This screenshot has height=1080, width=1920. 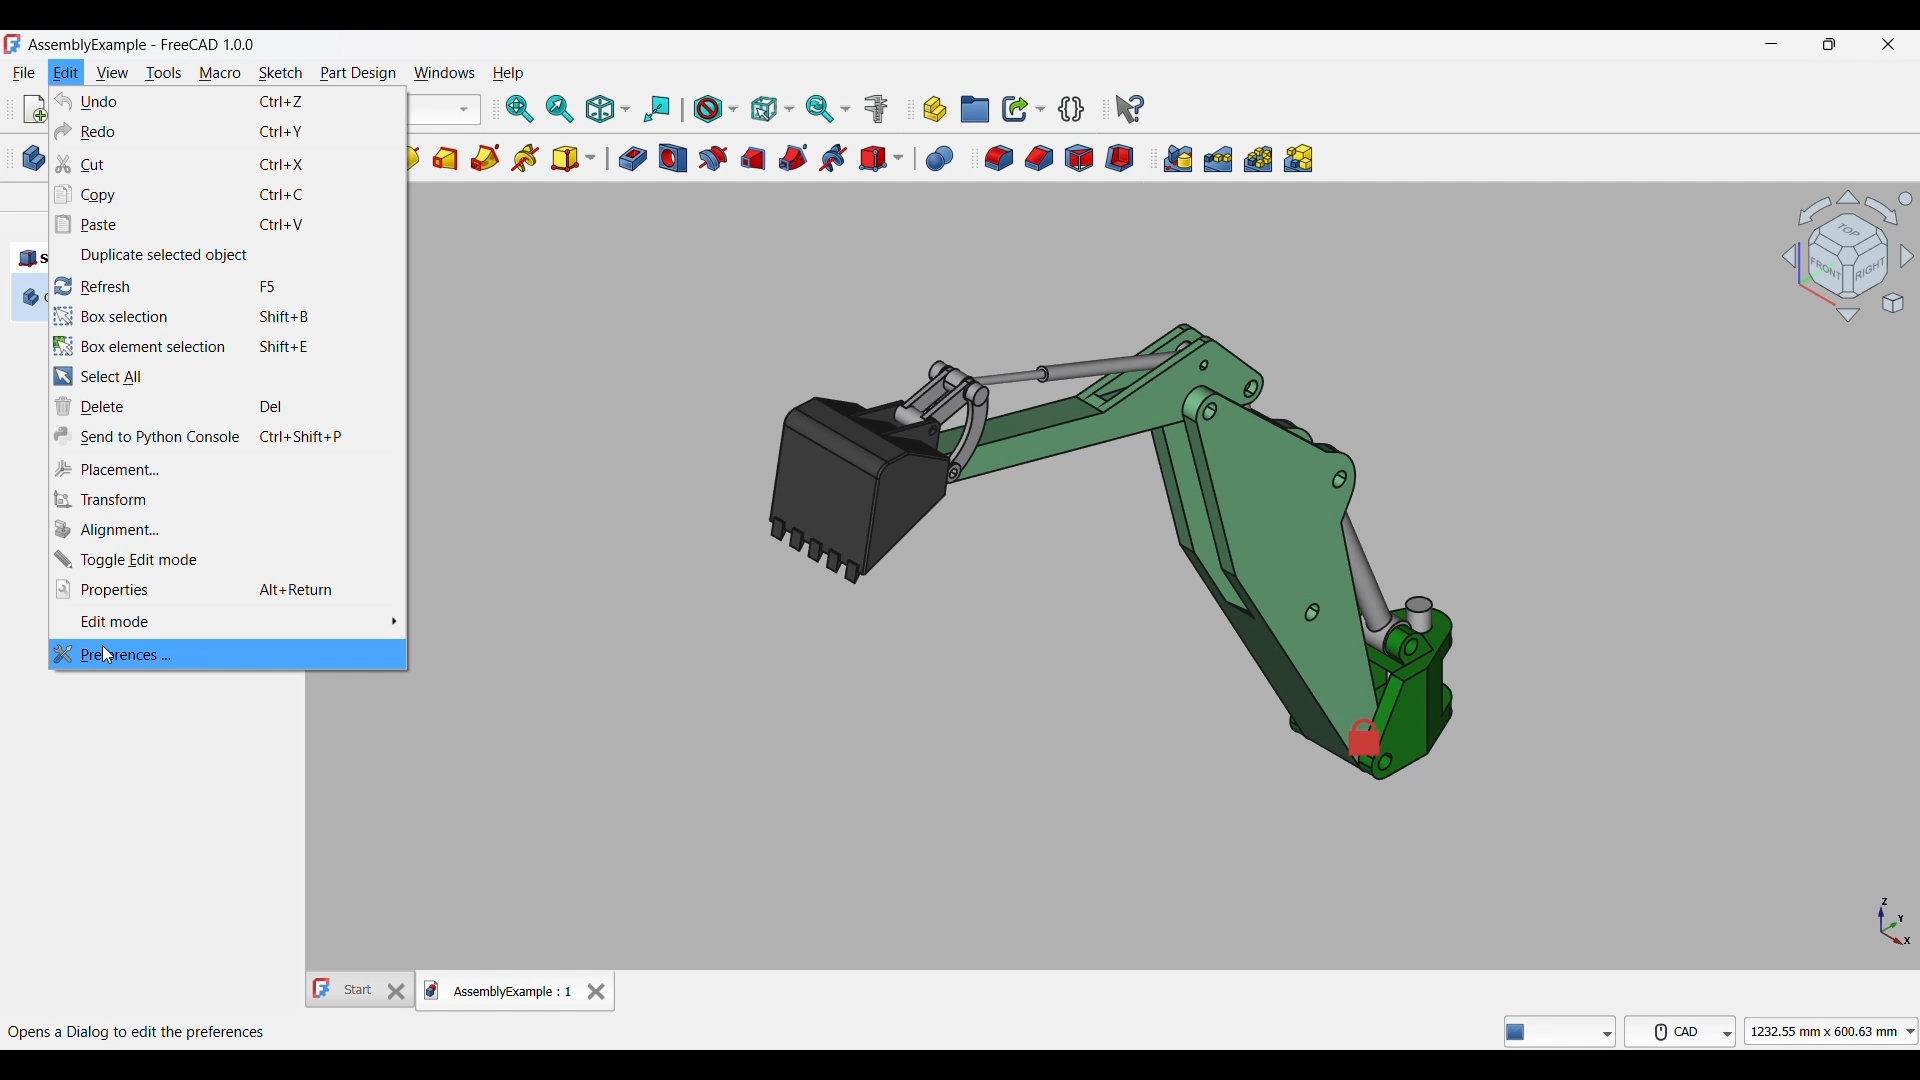 I want to click on Create part, so click(x=936, y=110).